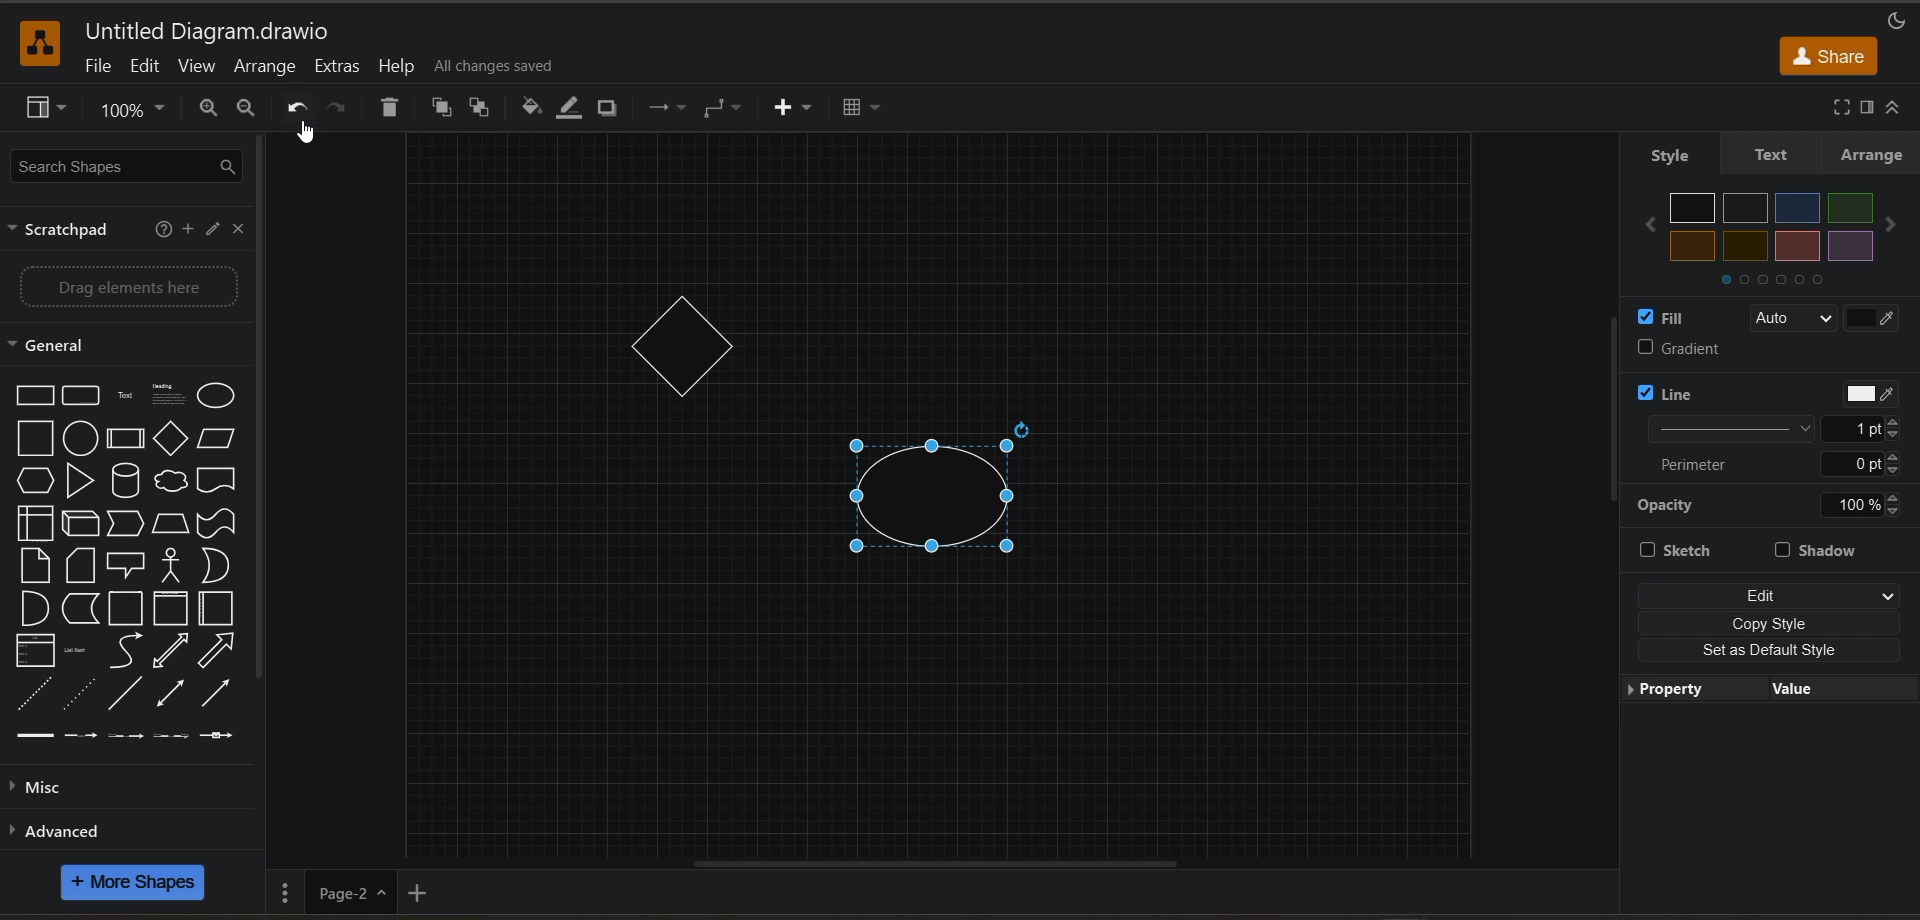 This screenshot has height=920, width=1920. Describe the element at coordinates (43, 111) in the screenshot. I see `view` at that location.